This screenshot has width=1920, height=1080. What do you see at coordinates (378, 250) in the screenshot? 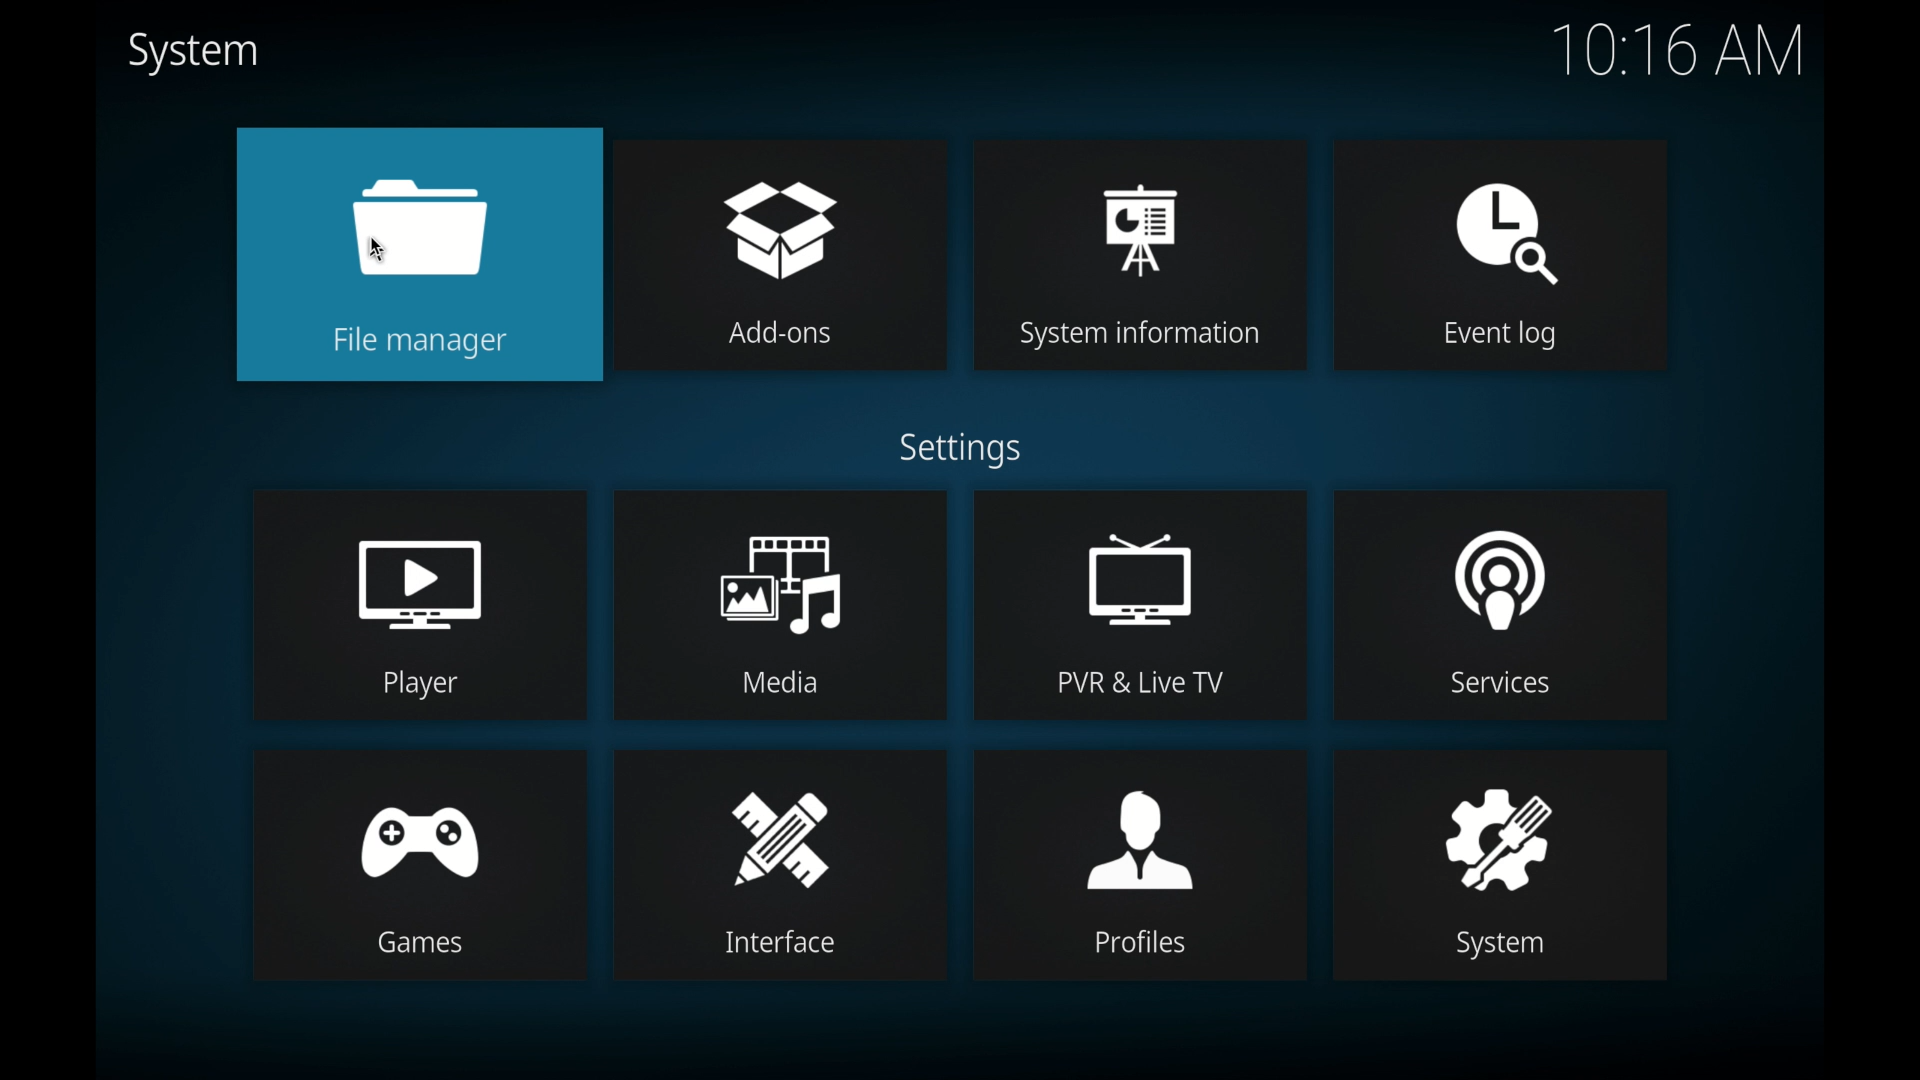
I see `cursor` at bounding box center [378, 250].